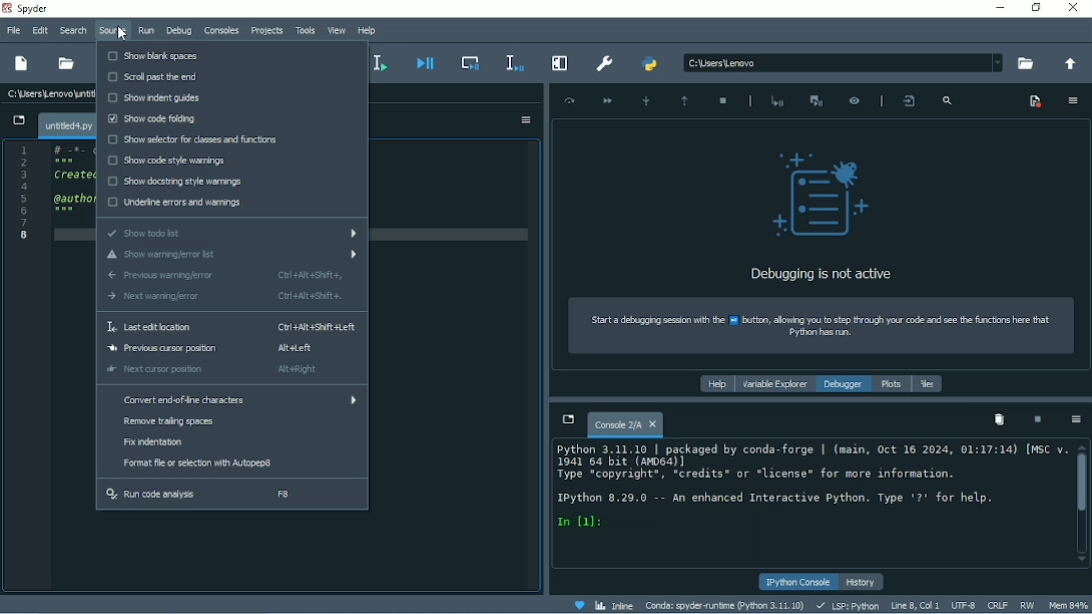 The width and height of the screenshot is (1092, 614). Describe the element at coordinates (603, 63) in the screenshot. I see `Preferences` at that location.